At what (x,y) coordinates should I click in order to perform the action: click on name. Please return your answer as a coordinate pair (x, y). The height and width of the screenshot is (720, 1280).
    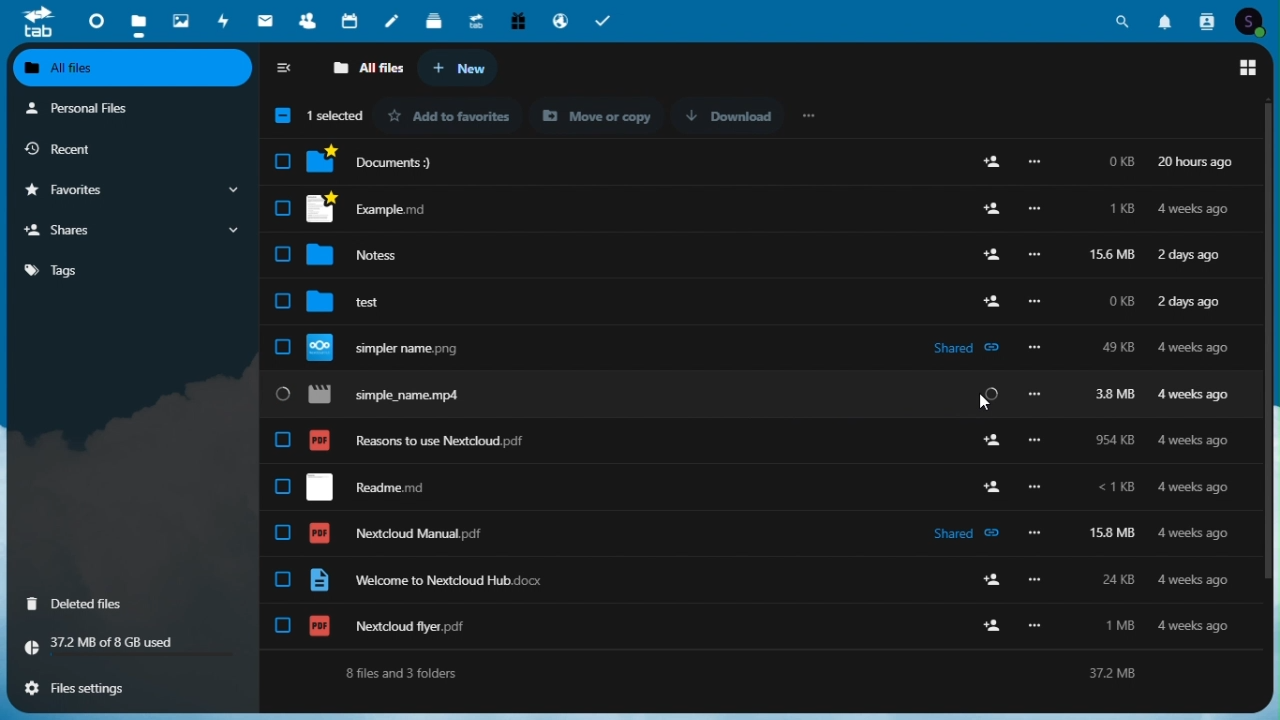
    Looking at the image, I should click on (369, 115).